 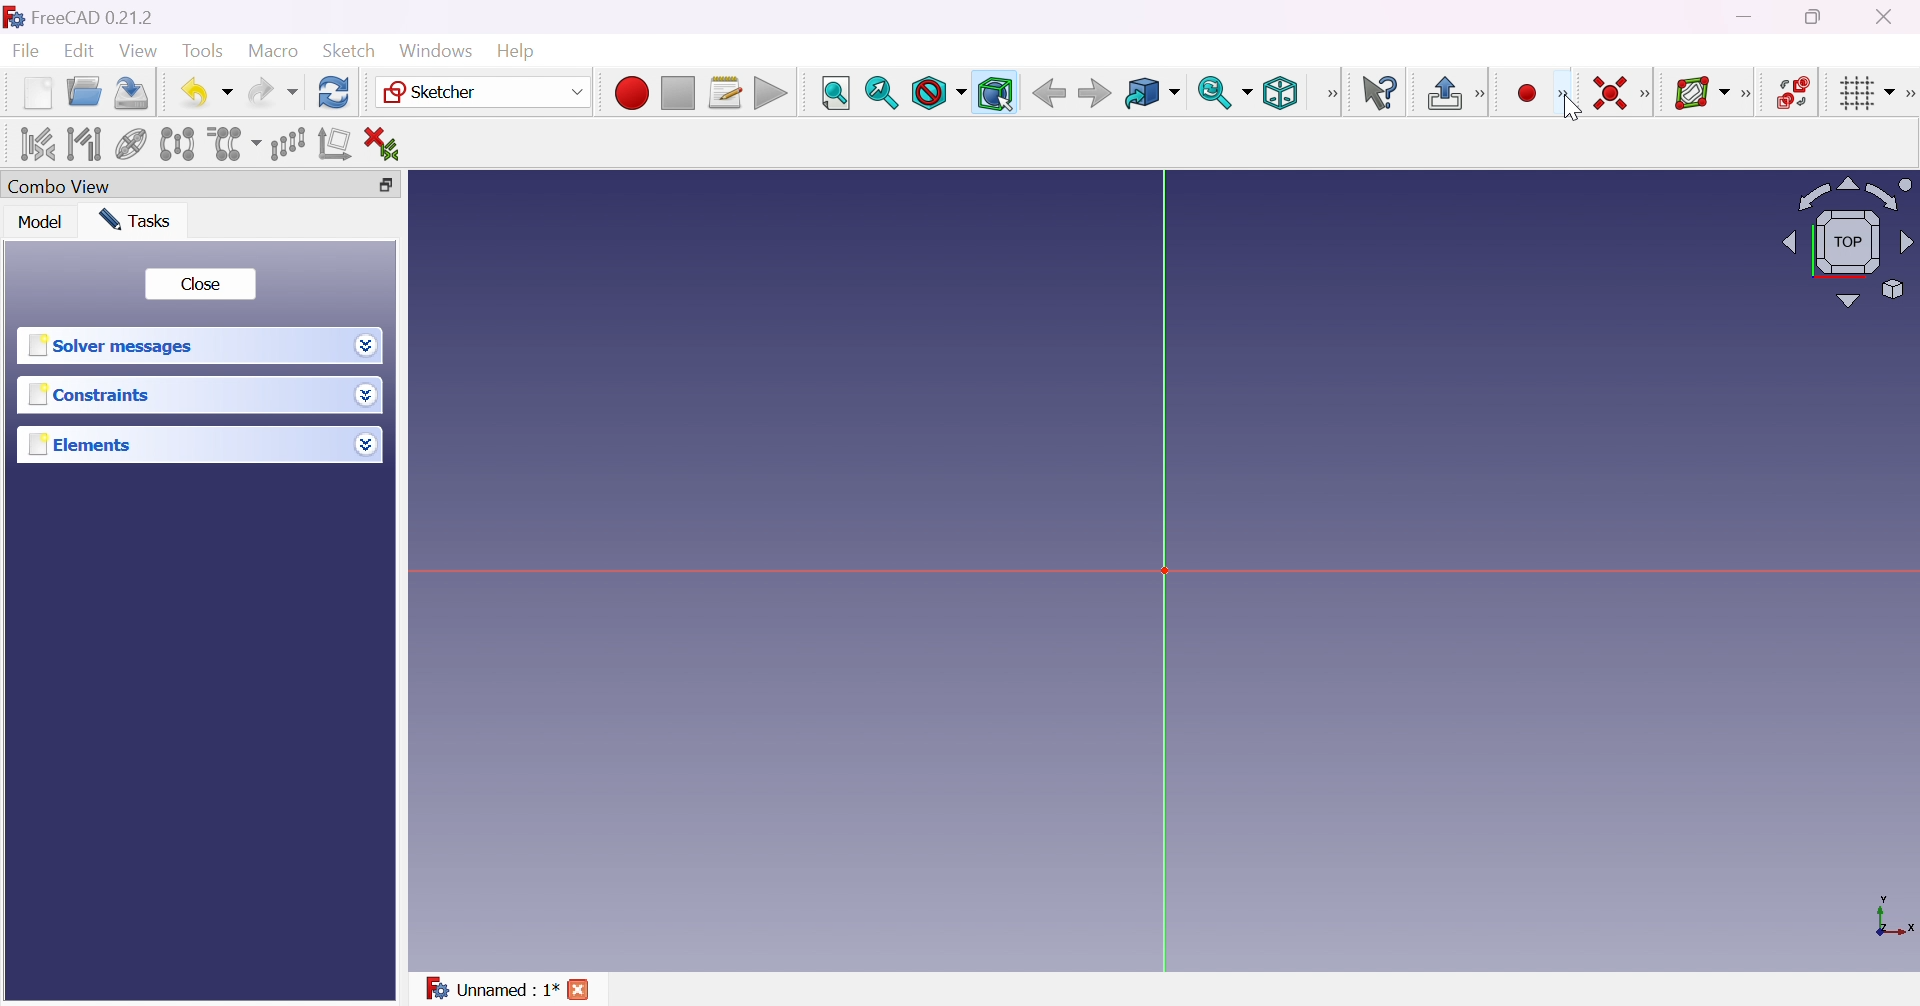 I want to click on Remove axis alignment, so click(x=337, y=142).